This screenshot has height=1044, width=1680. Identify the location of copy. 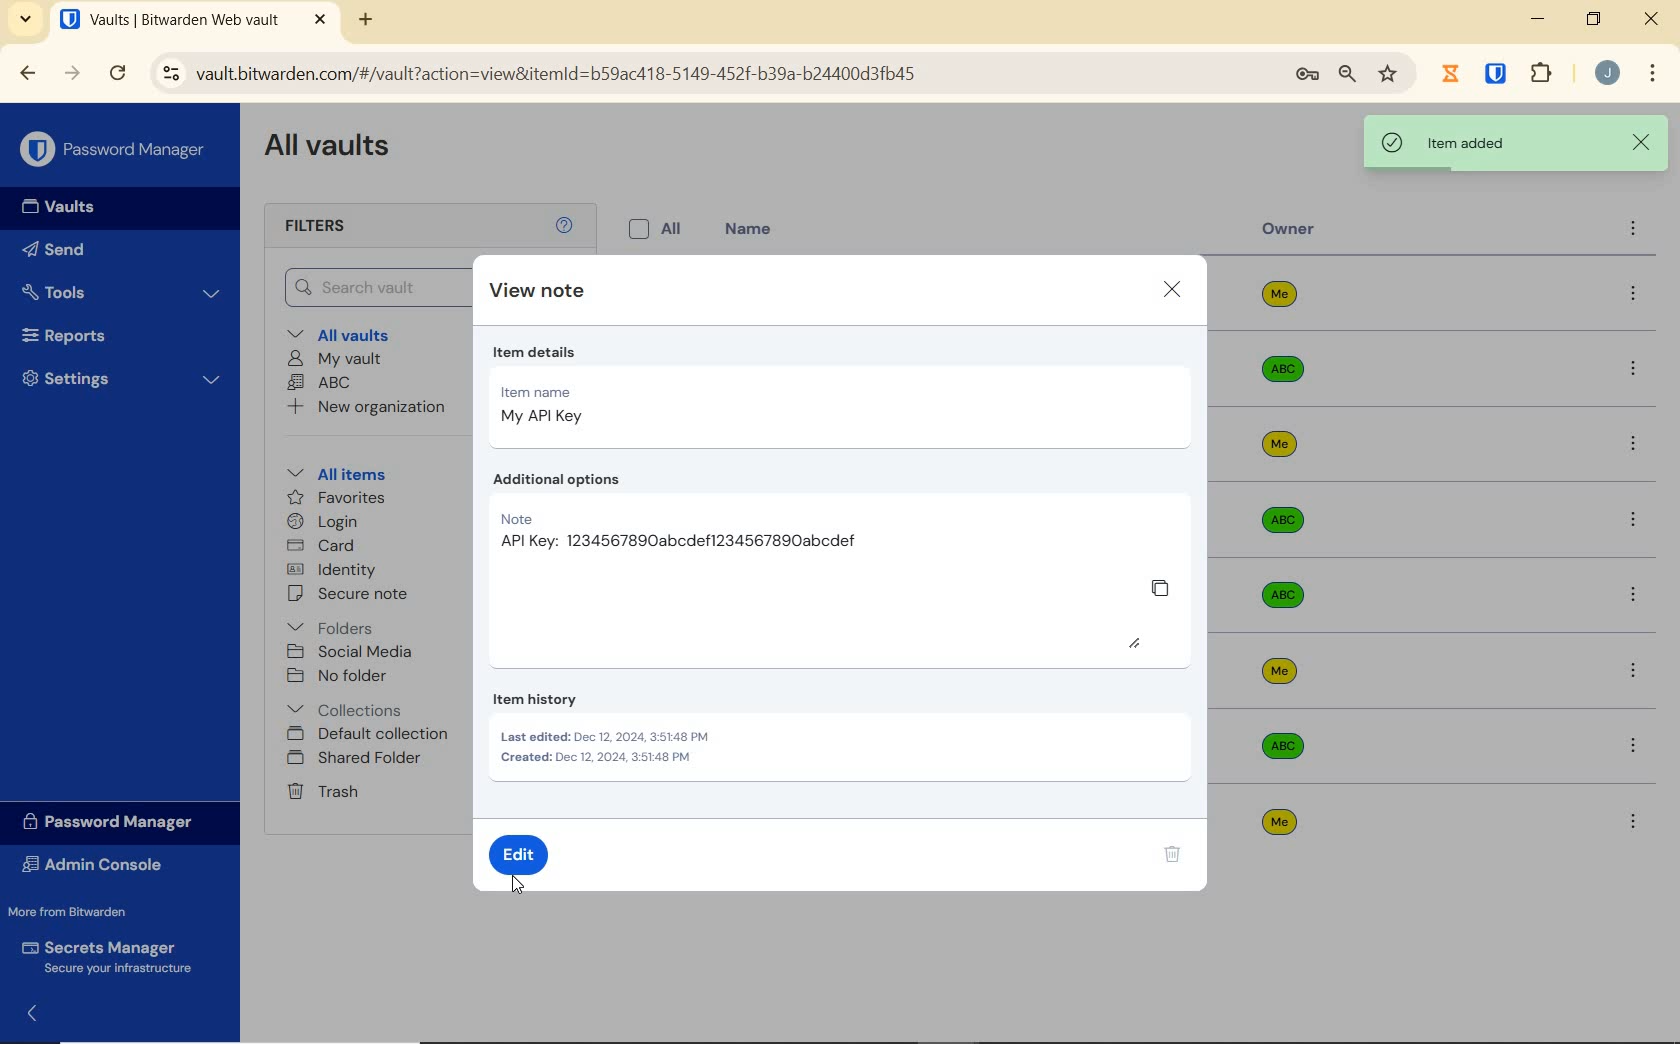
(1163, 588).